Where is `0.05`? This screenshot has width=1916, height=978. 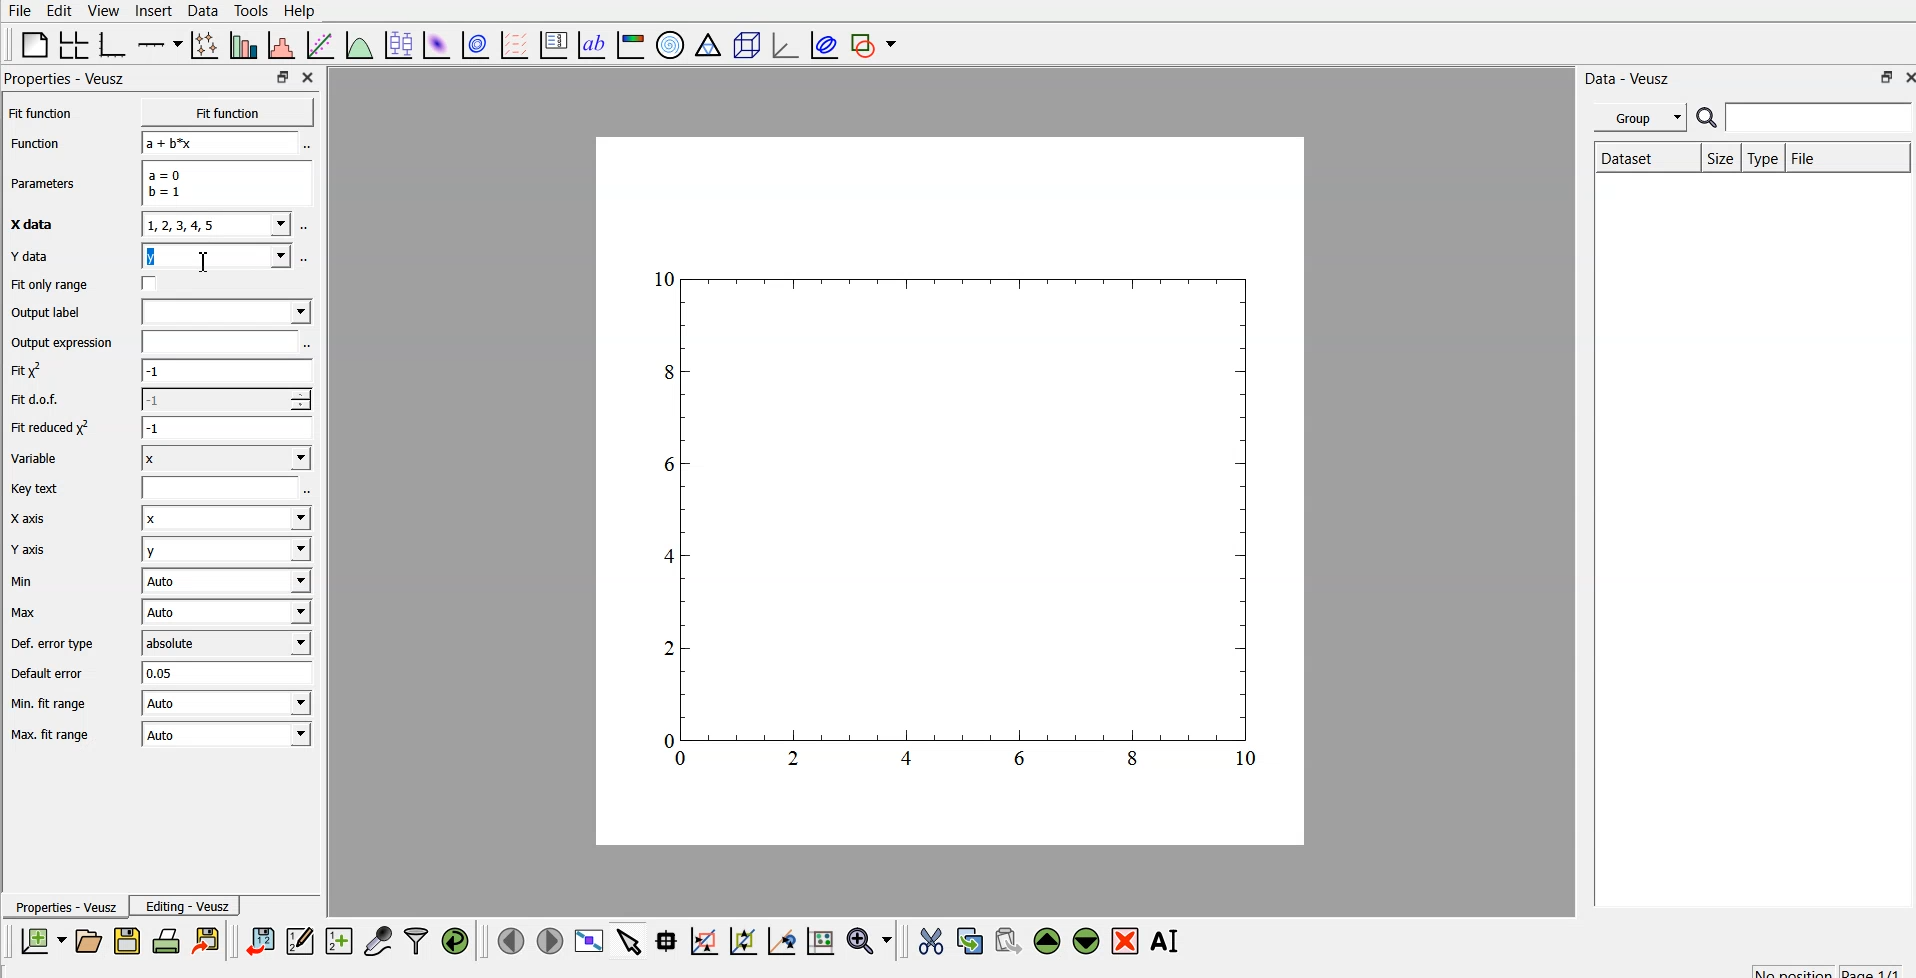 0.05 is located at coordinates (225, 674).